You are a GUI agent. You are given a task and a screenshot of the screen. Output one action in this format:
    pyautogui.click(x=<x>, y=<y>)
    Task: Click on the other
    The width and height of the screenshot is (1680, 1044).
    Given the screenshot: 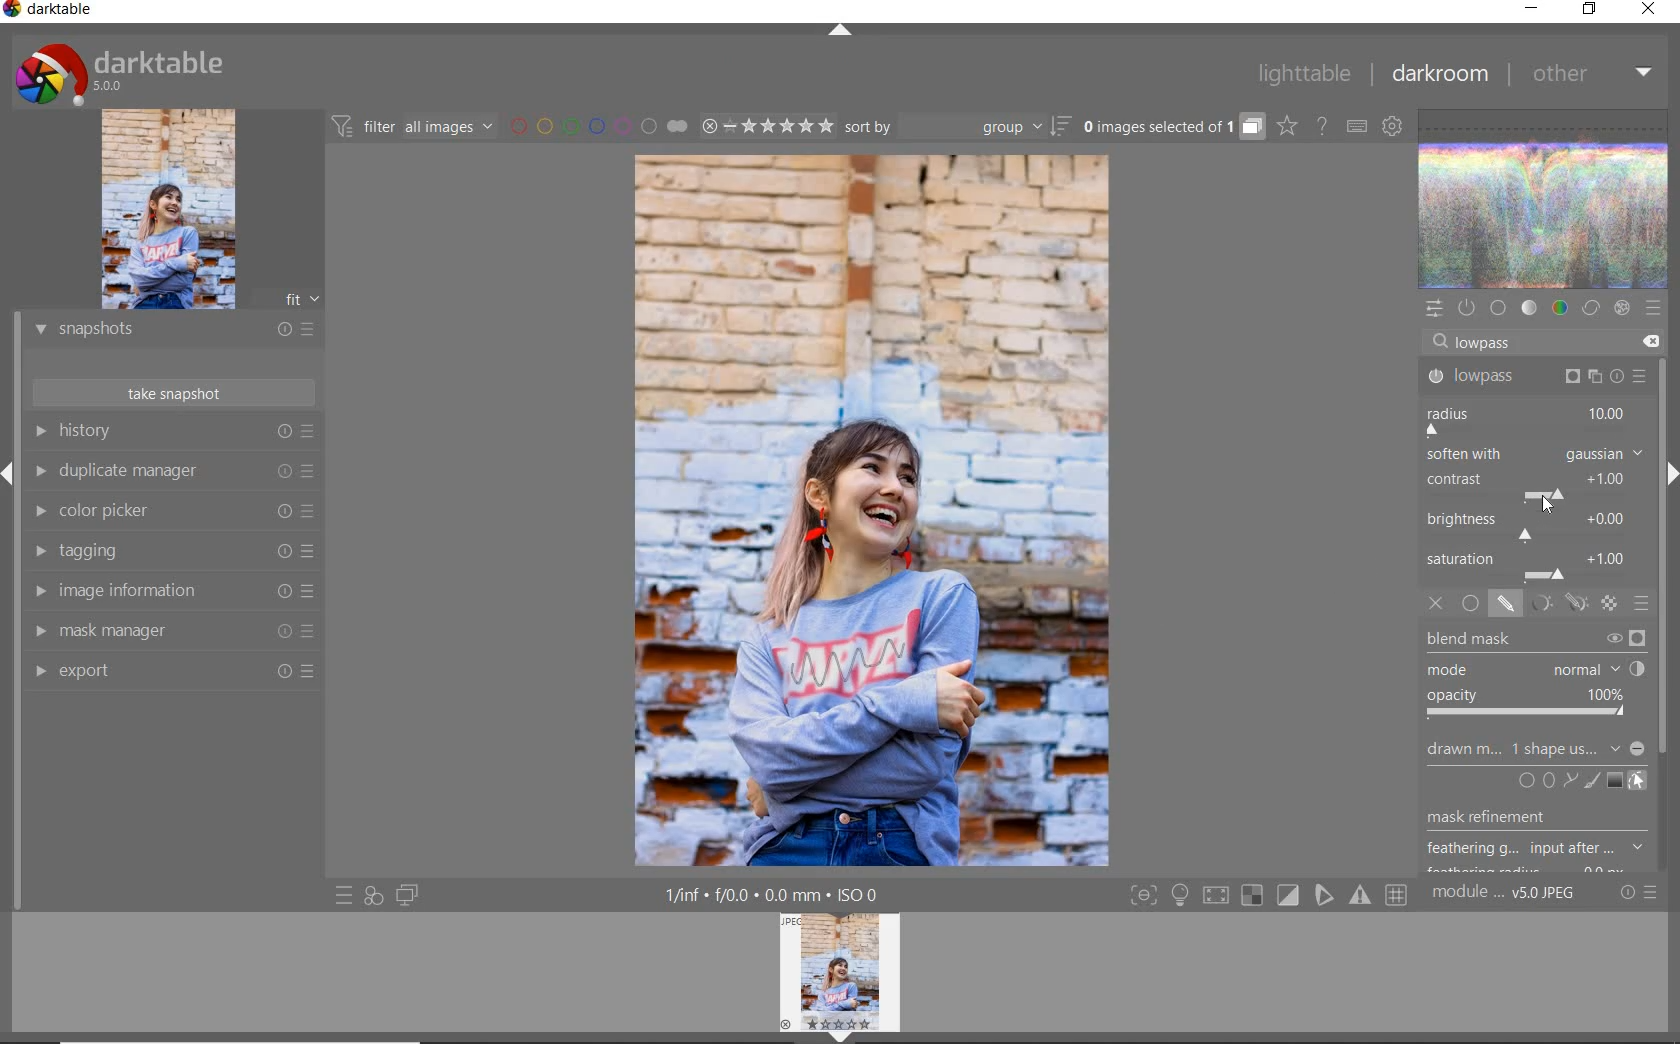 What is the action you would take?
    pyautogui.click(x=1591, y=78)
    